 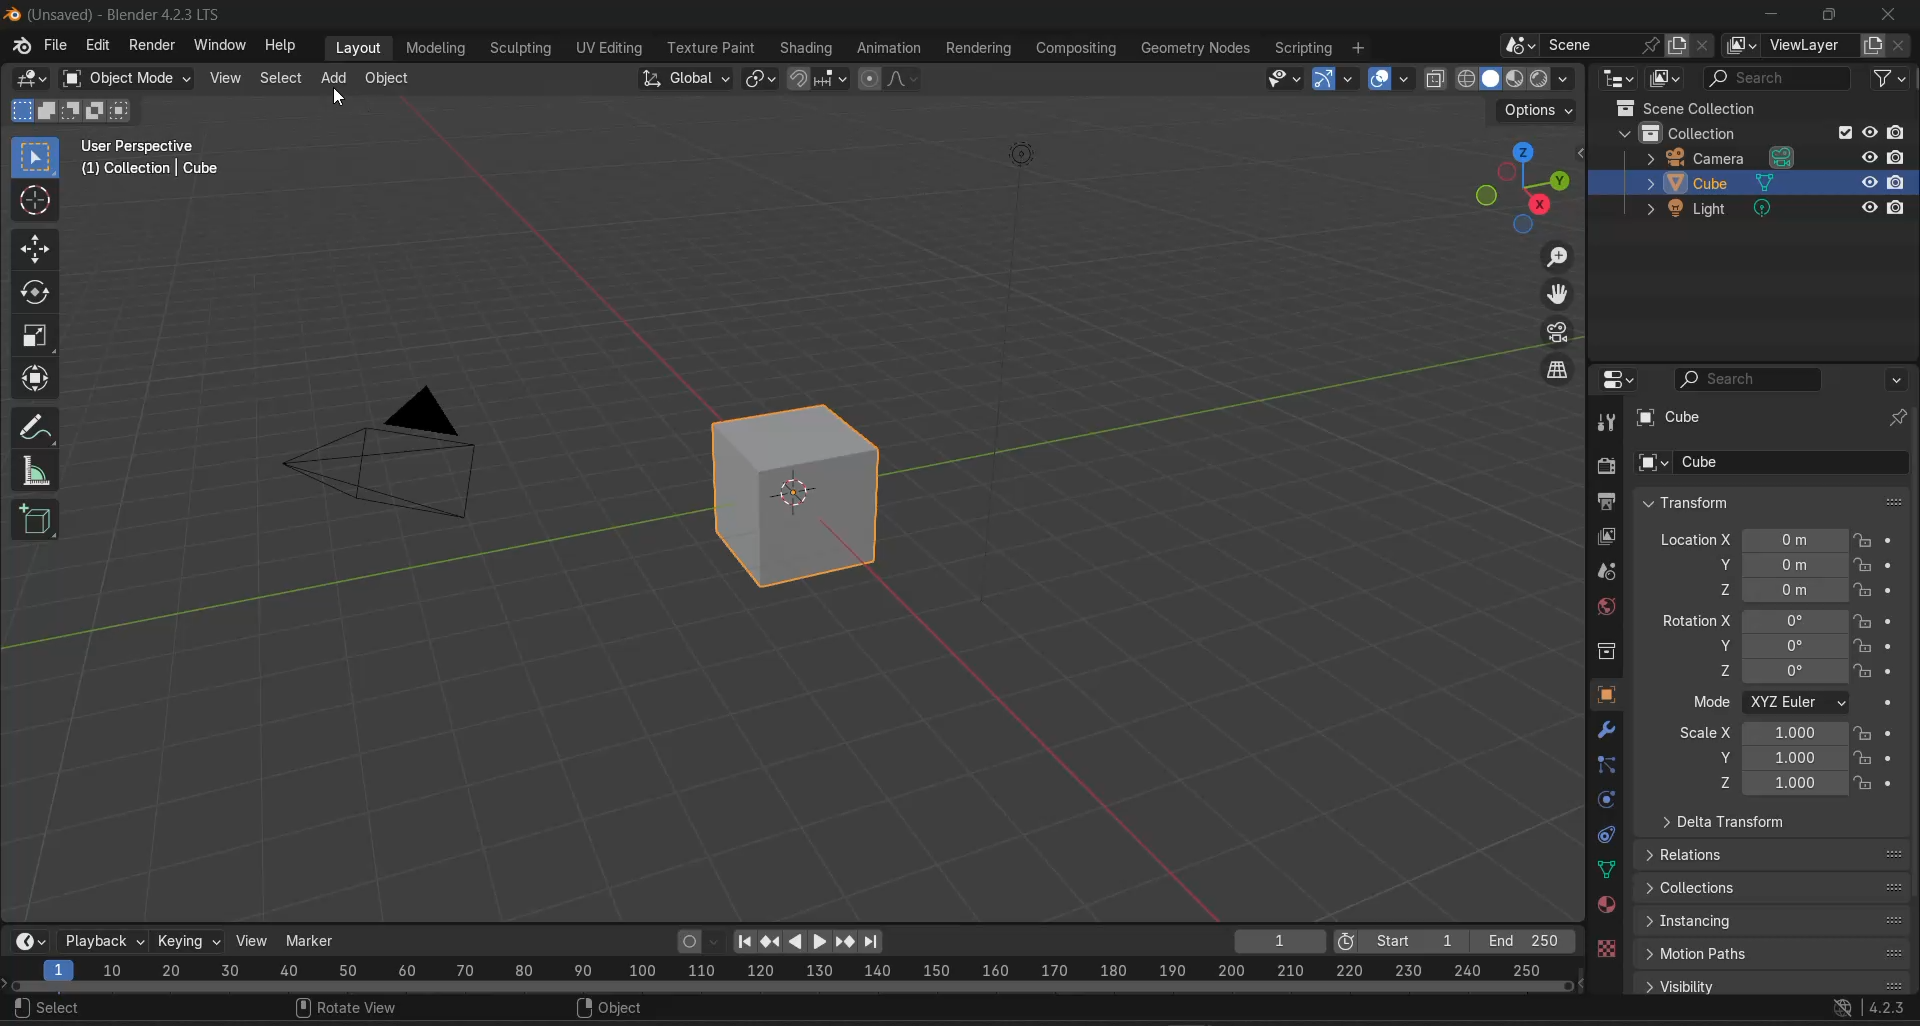 What do you see at coordinates (191, 943) in the screenshot?
I see `keying` at bounding box center [191, 943].